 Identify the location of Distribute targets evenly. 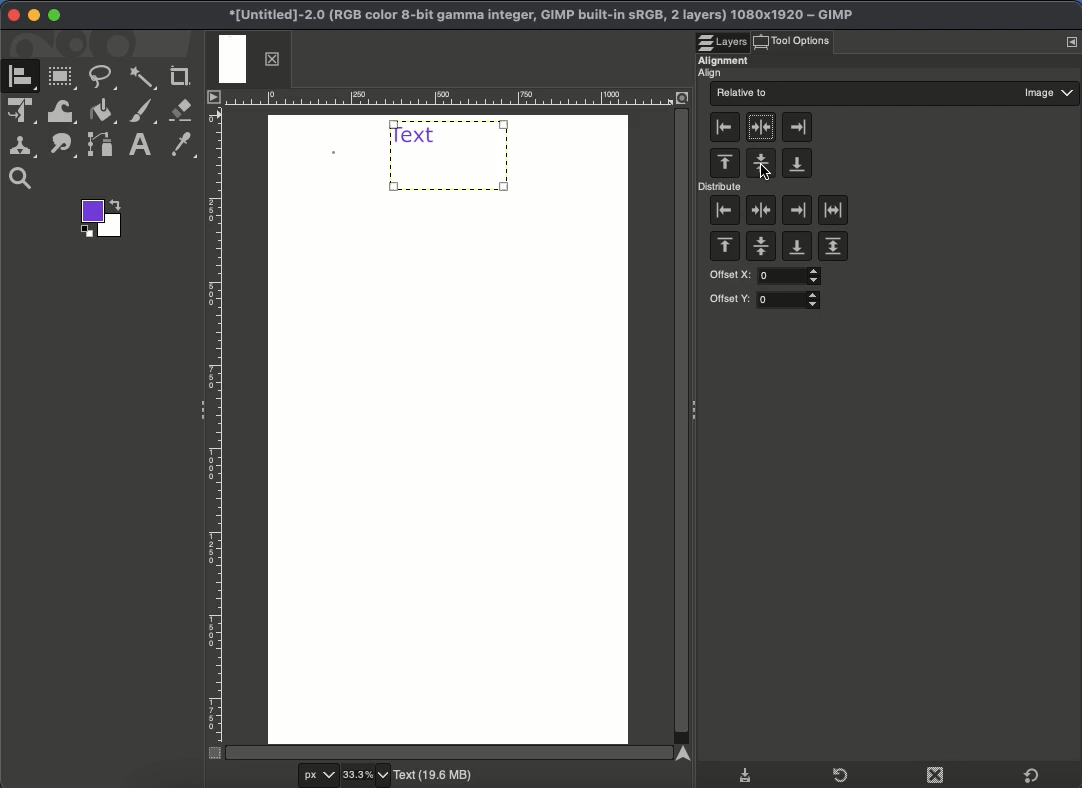
(834, 211).